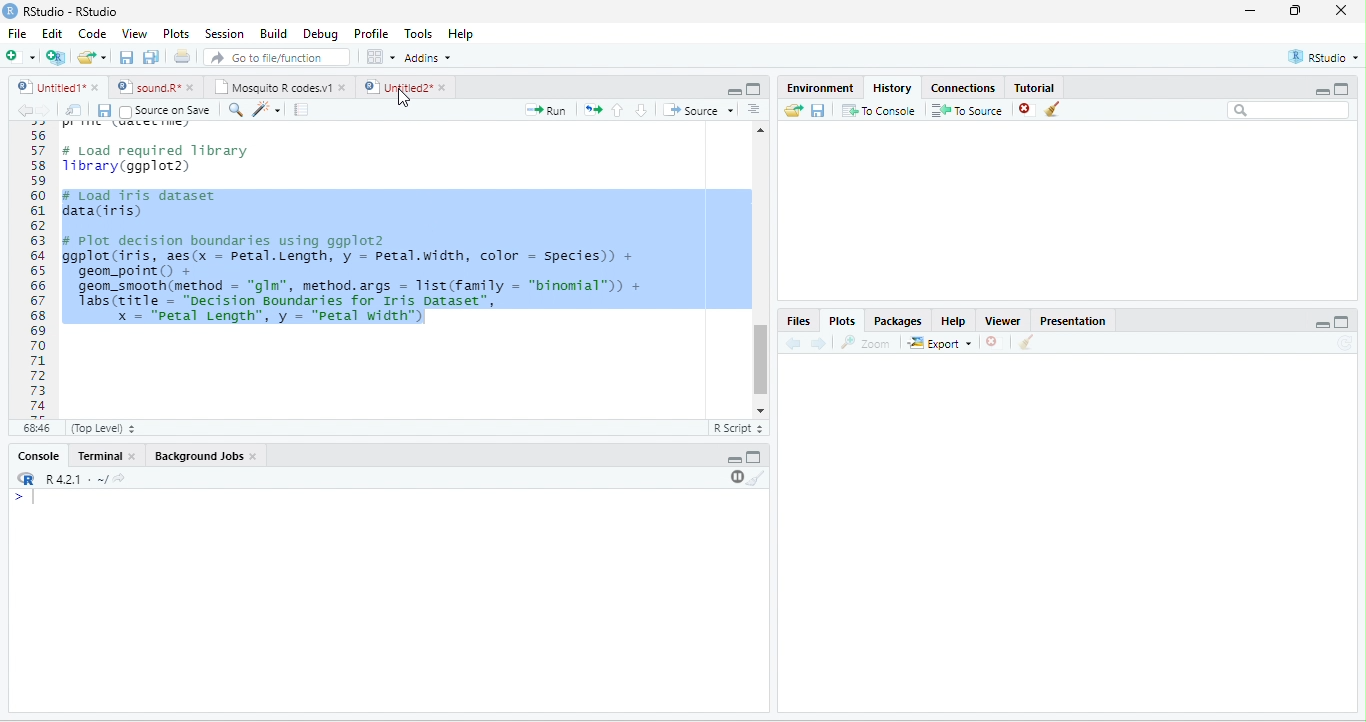 The height and width of the screenshot is (722, 1366). Describe the element at coordinates (278, 57) in the screenshot. I see `search file` at that location.